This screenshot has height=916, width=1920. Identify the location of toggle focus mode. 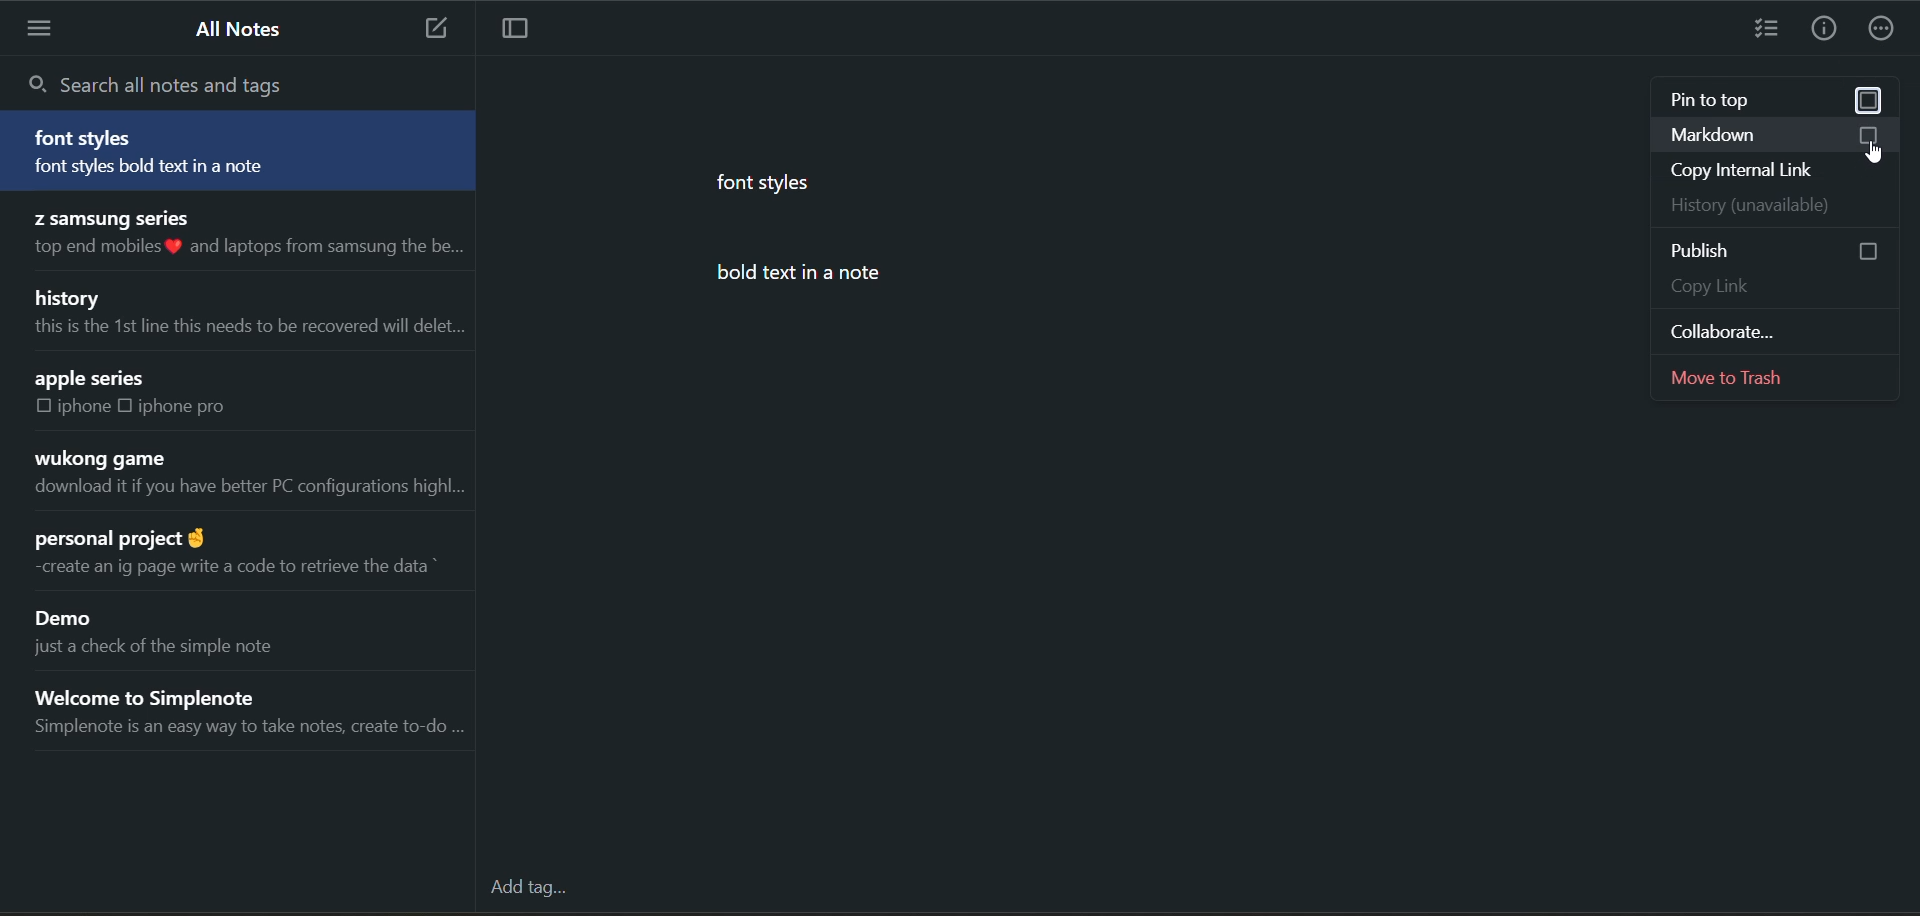
(525, 30).